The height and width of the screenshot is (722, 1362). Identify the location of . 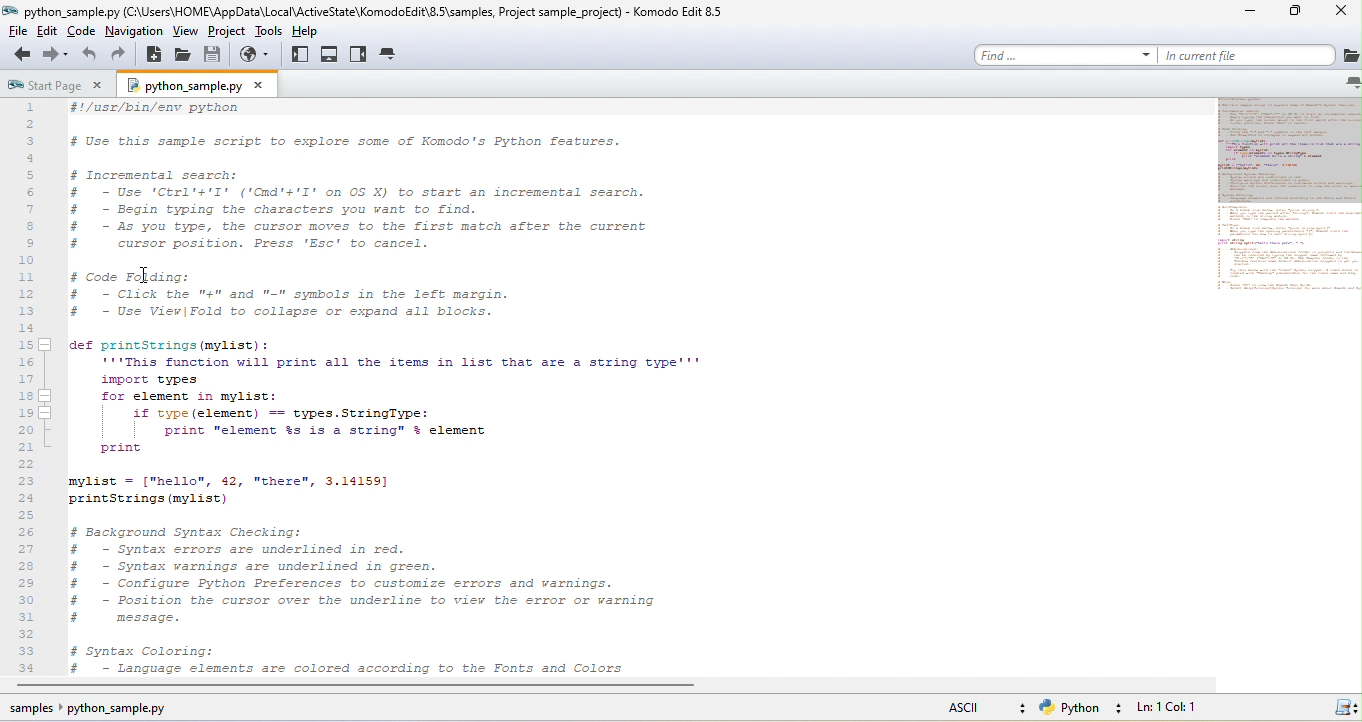
(525, 386).